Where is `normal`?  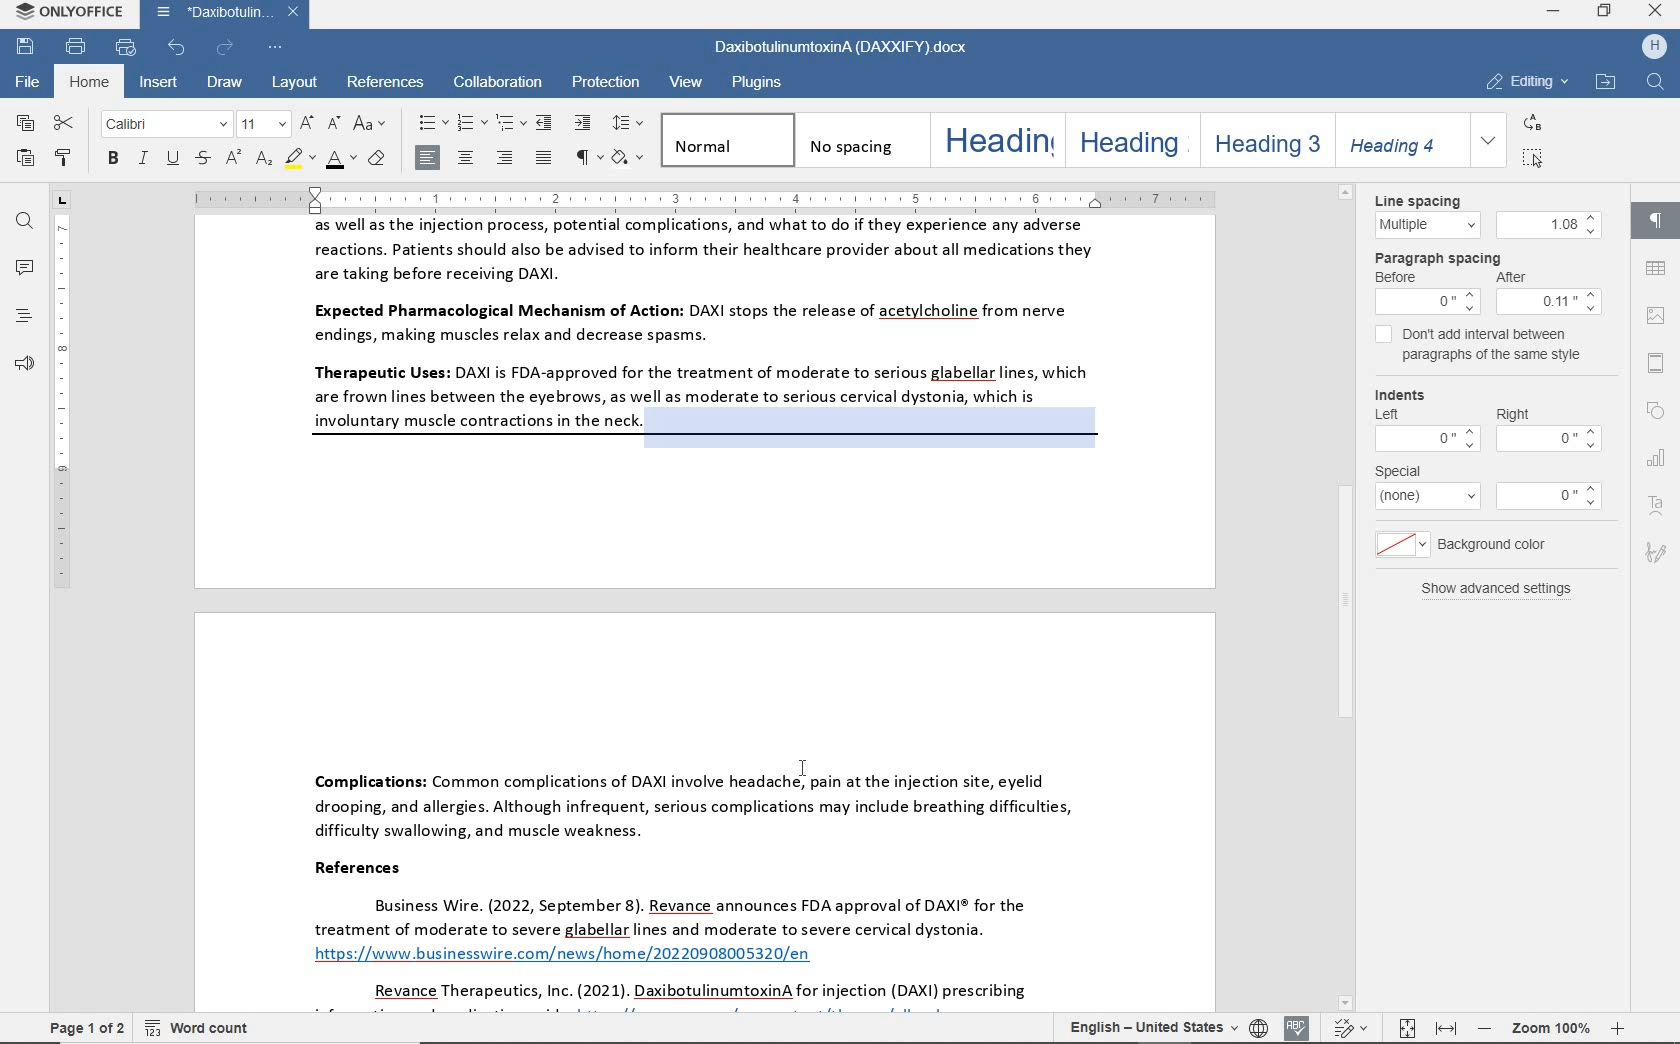 normal is located at coordinates (725, 140).